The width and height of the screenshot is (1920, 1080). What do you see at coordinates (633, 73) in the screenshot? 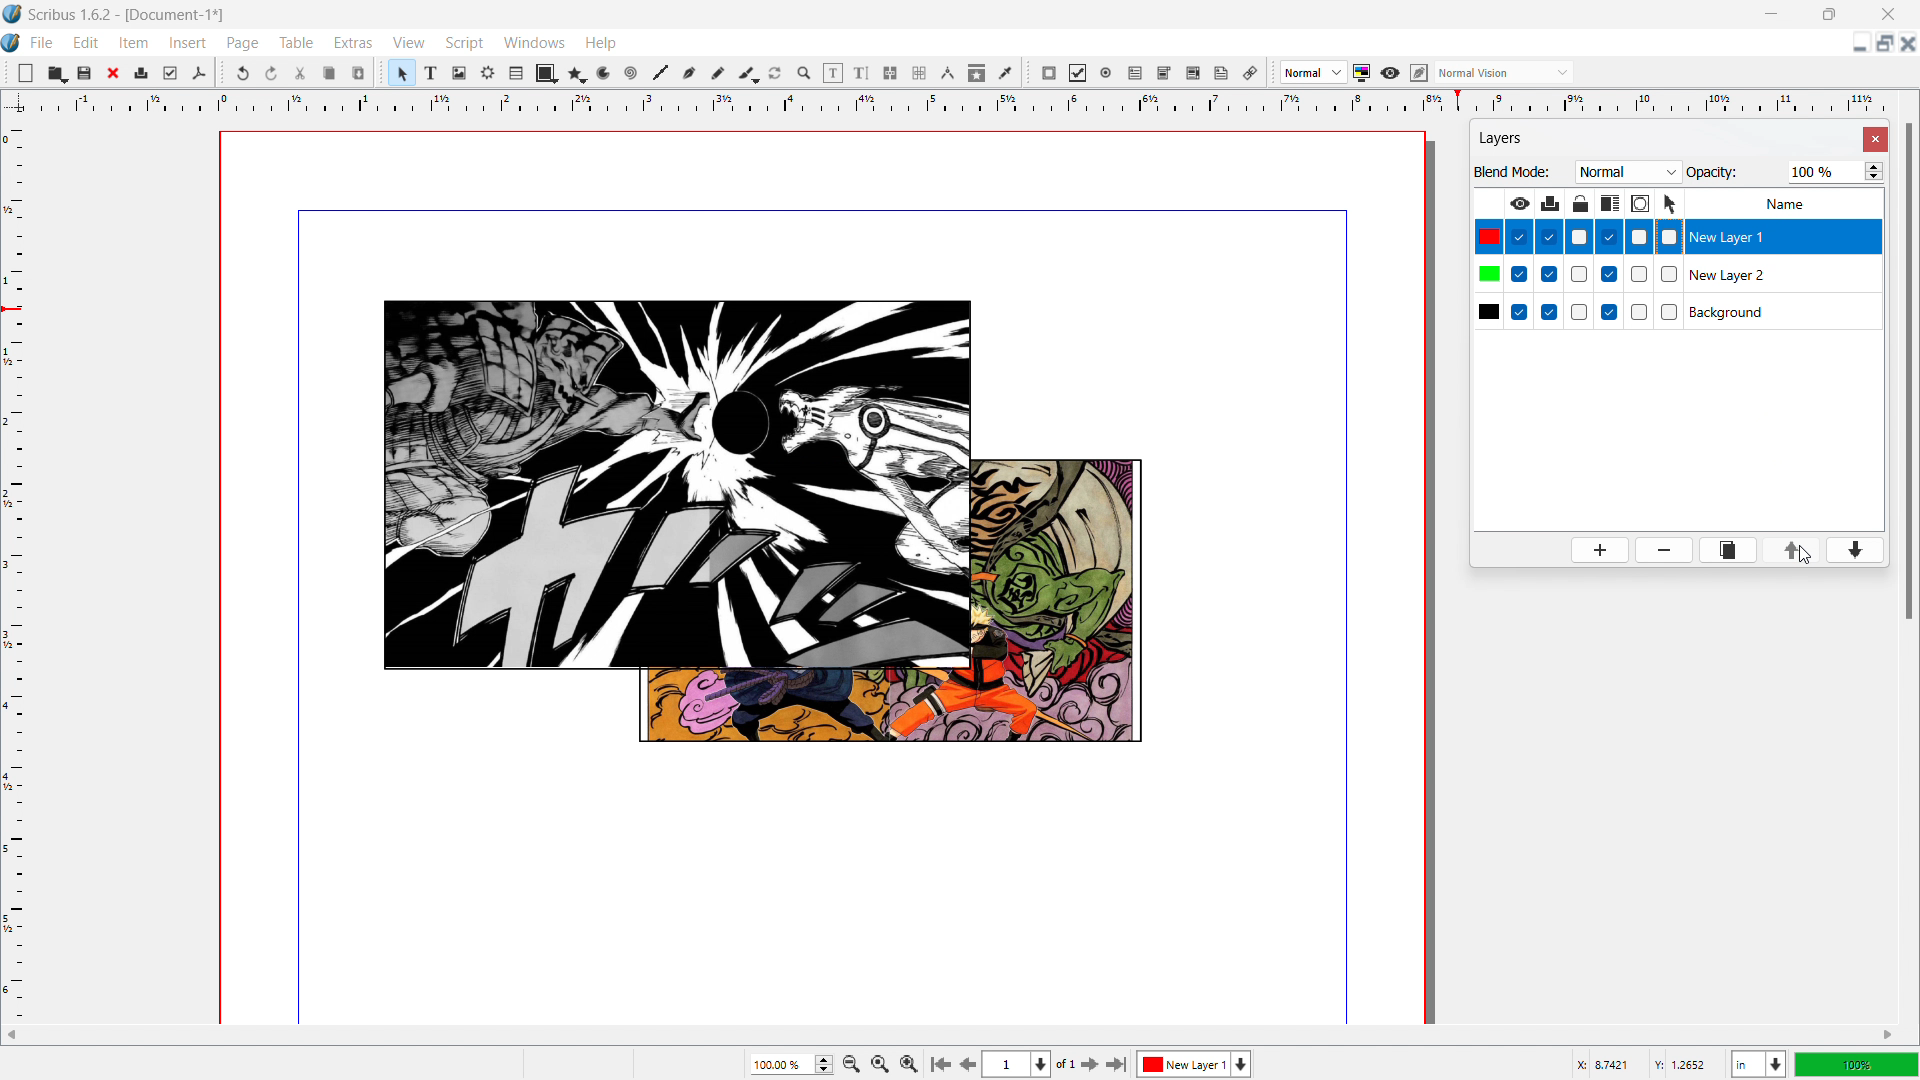
I see `line` at bounding box center [633, 73].